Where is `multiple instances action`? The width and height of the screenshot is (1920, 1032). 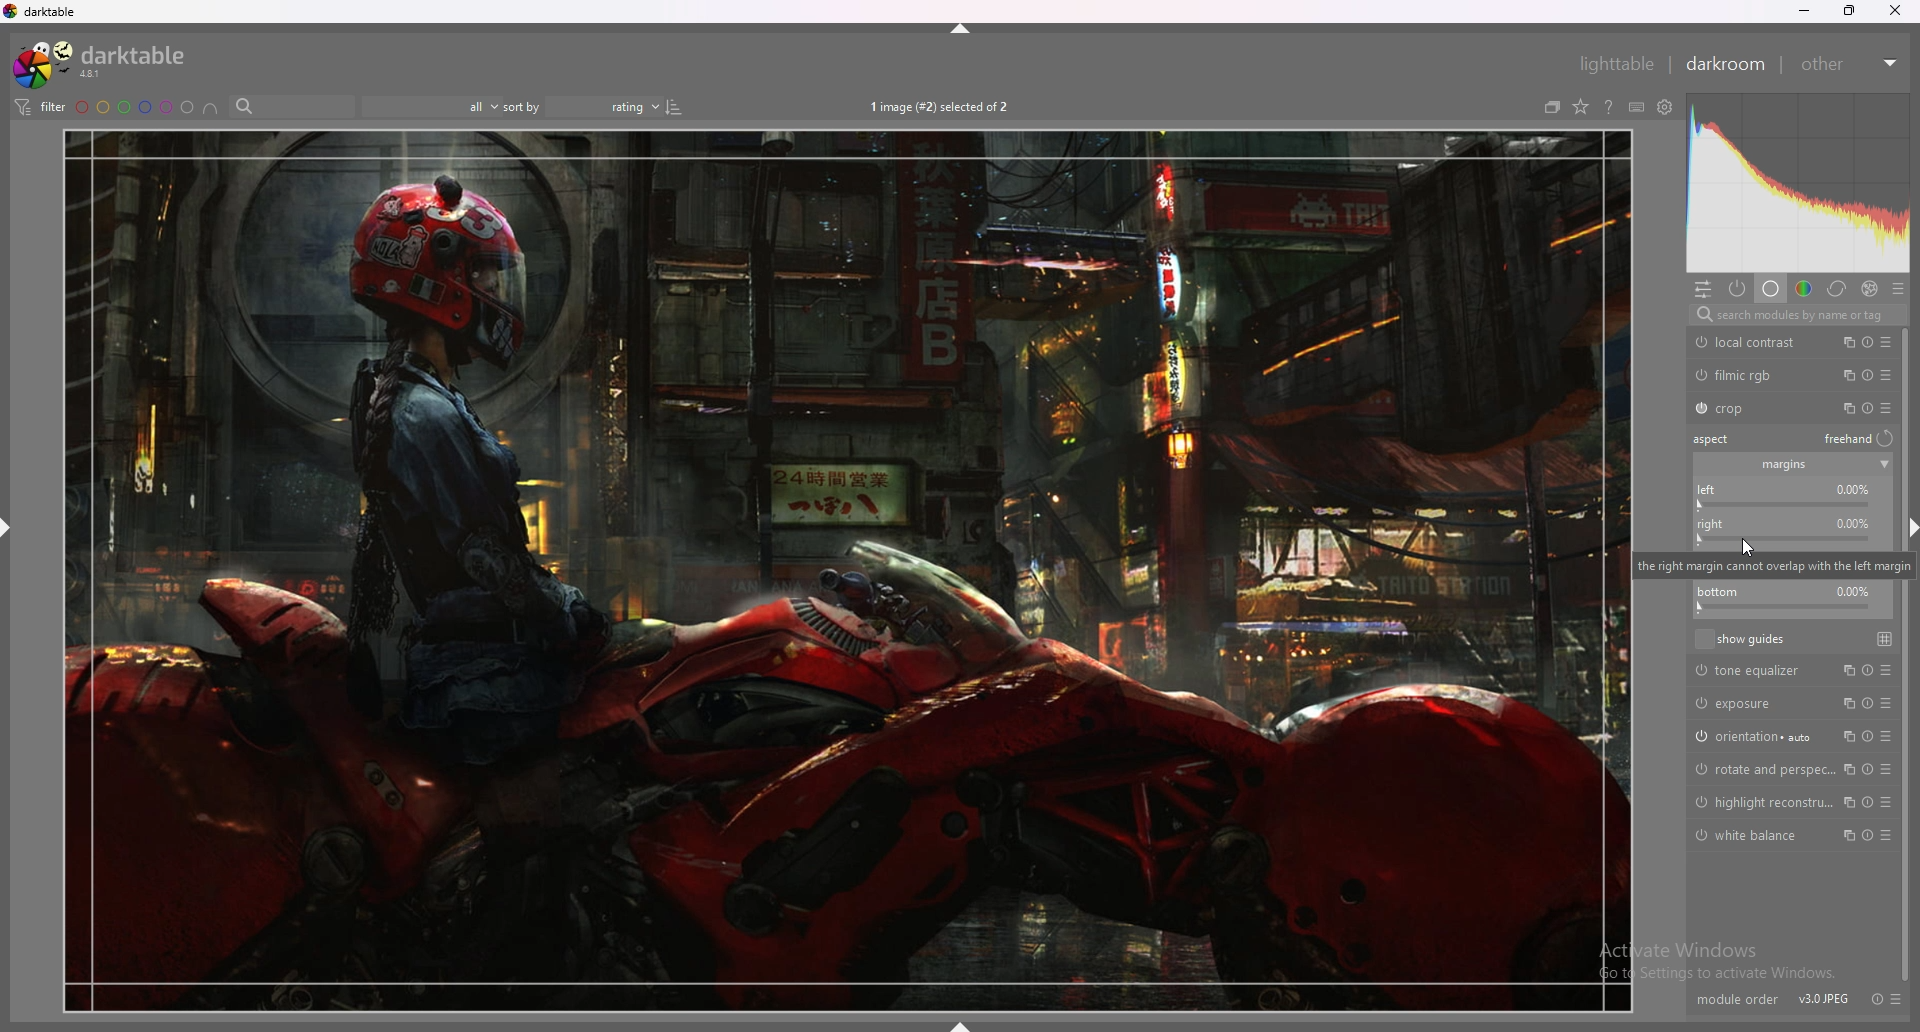
multiple instances action is located at coordinates (1847, 769).